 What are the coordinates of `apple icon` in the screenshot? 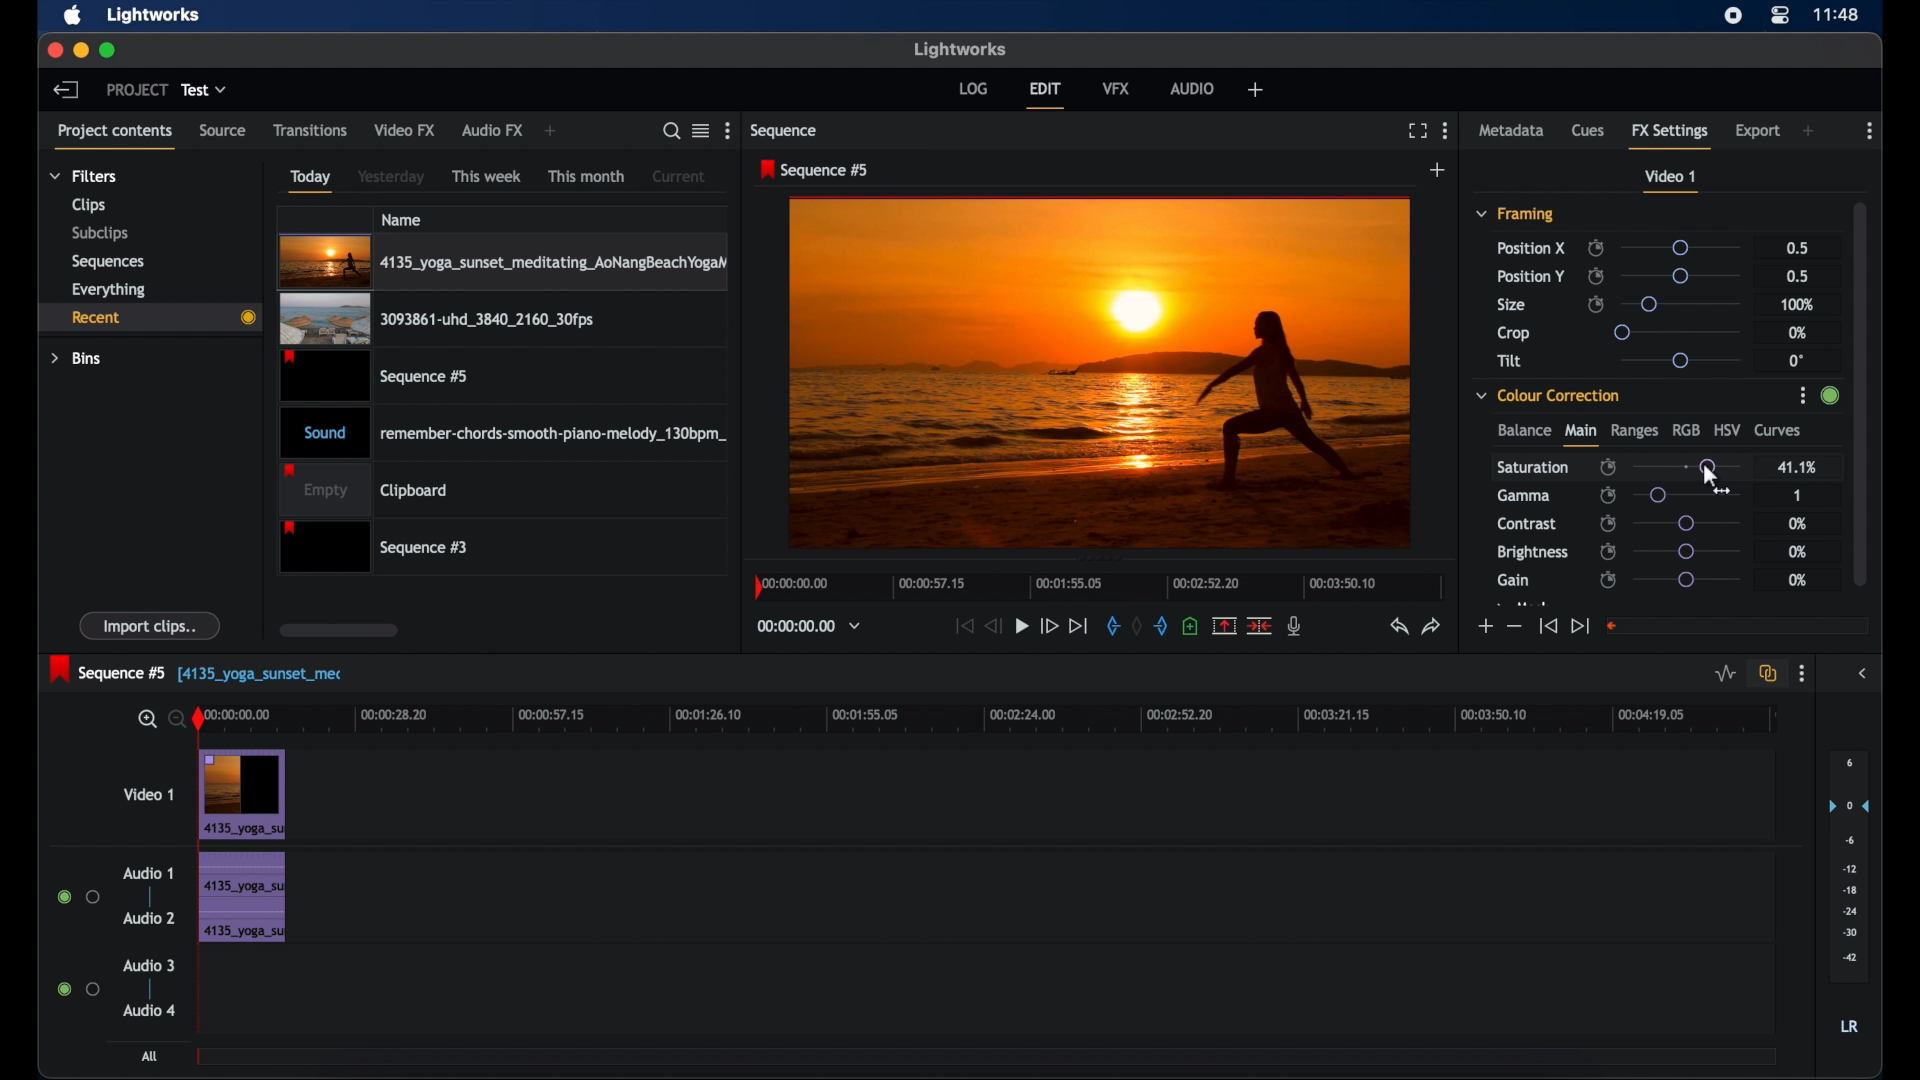 It's located at (74, 16).